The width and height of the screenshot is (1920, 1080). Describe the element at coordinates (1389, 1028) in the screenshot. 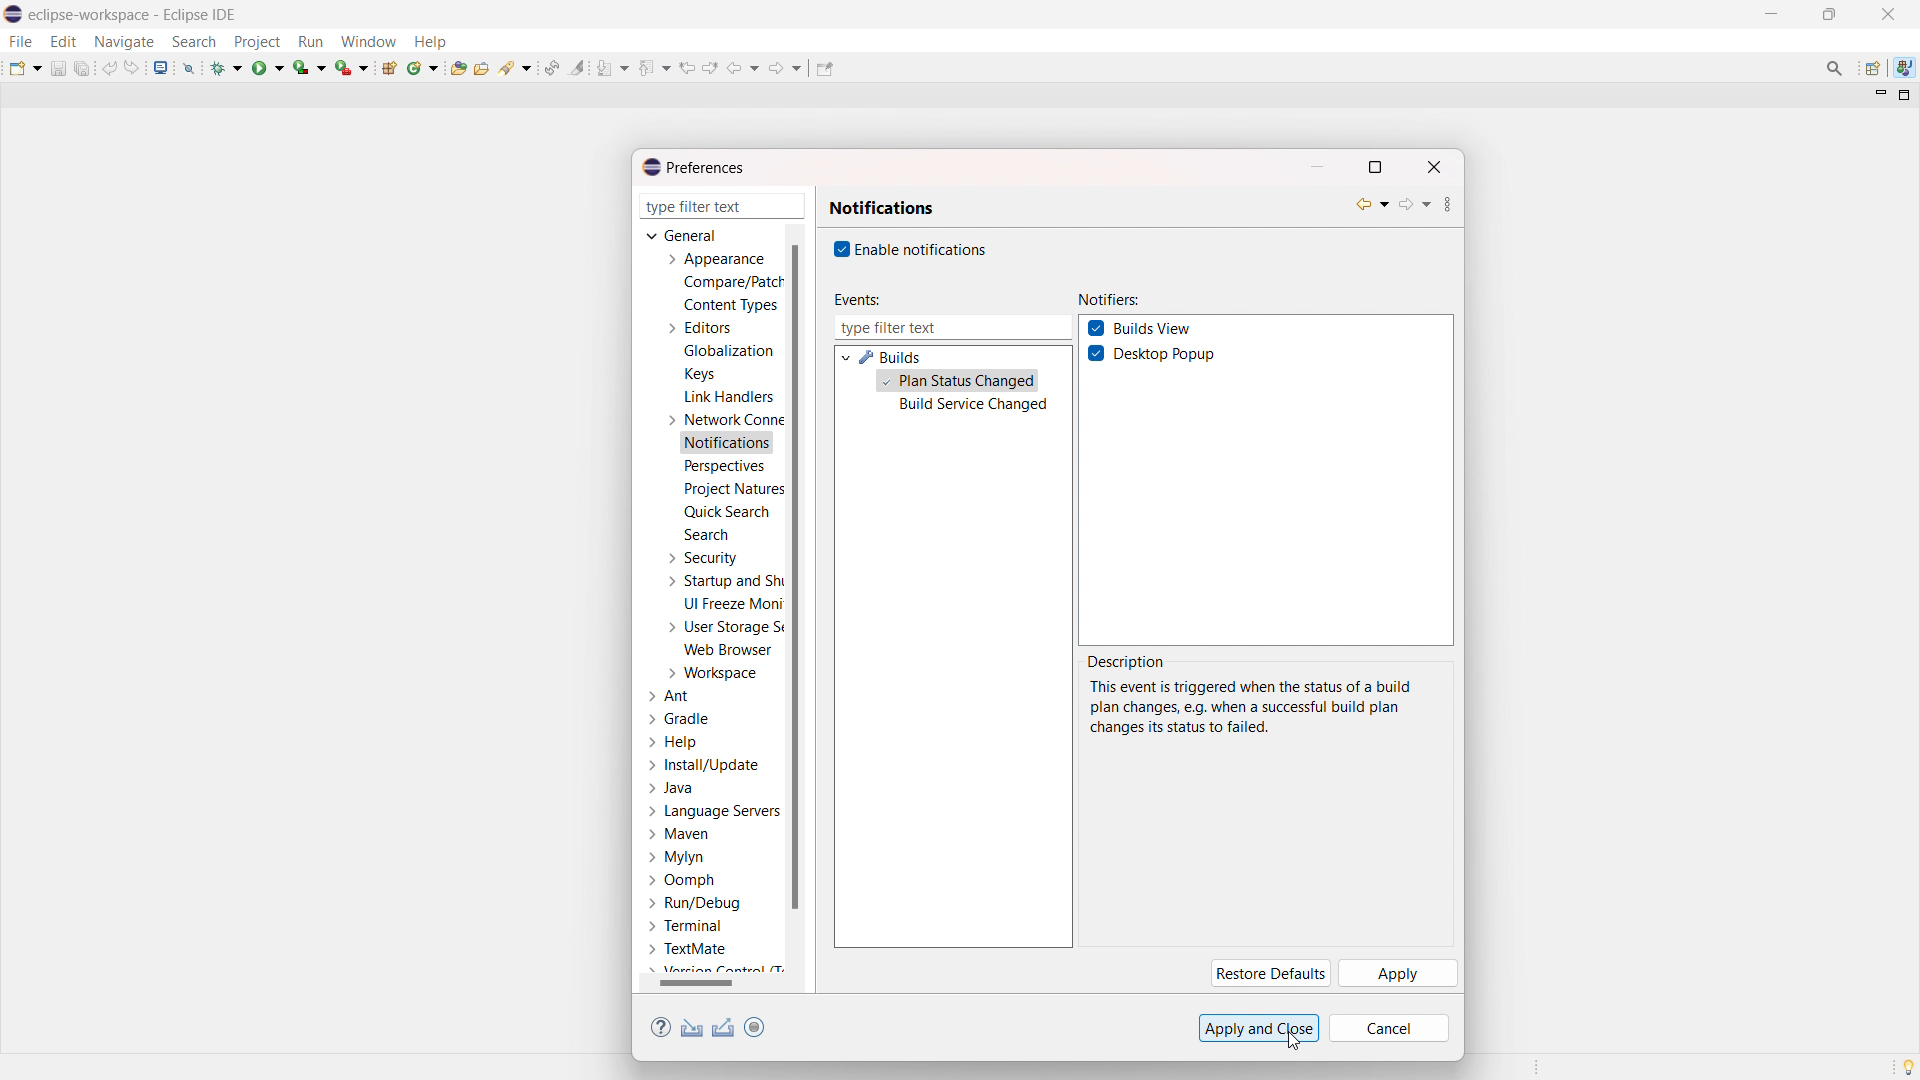

I see `cancel` at that location.